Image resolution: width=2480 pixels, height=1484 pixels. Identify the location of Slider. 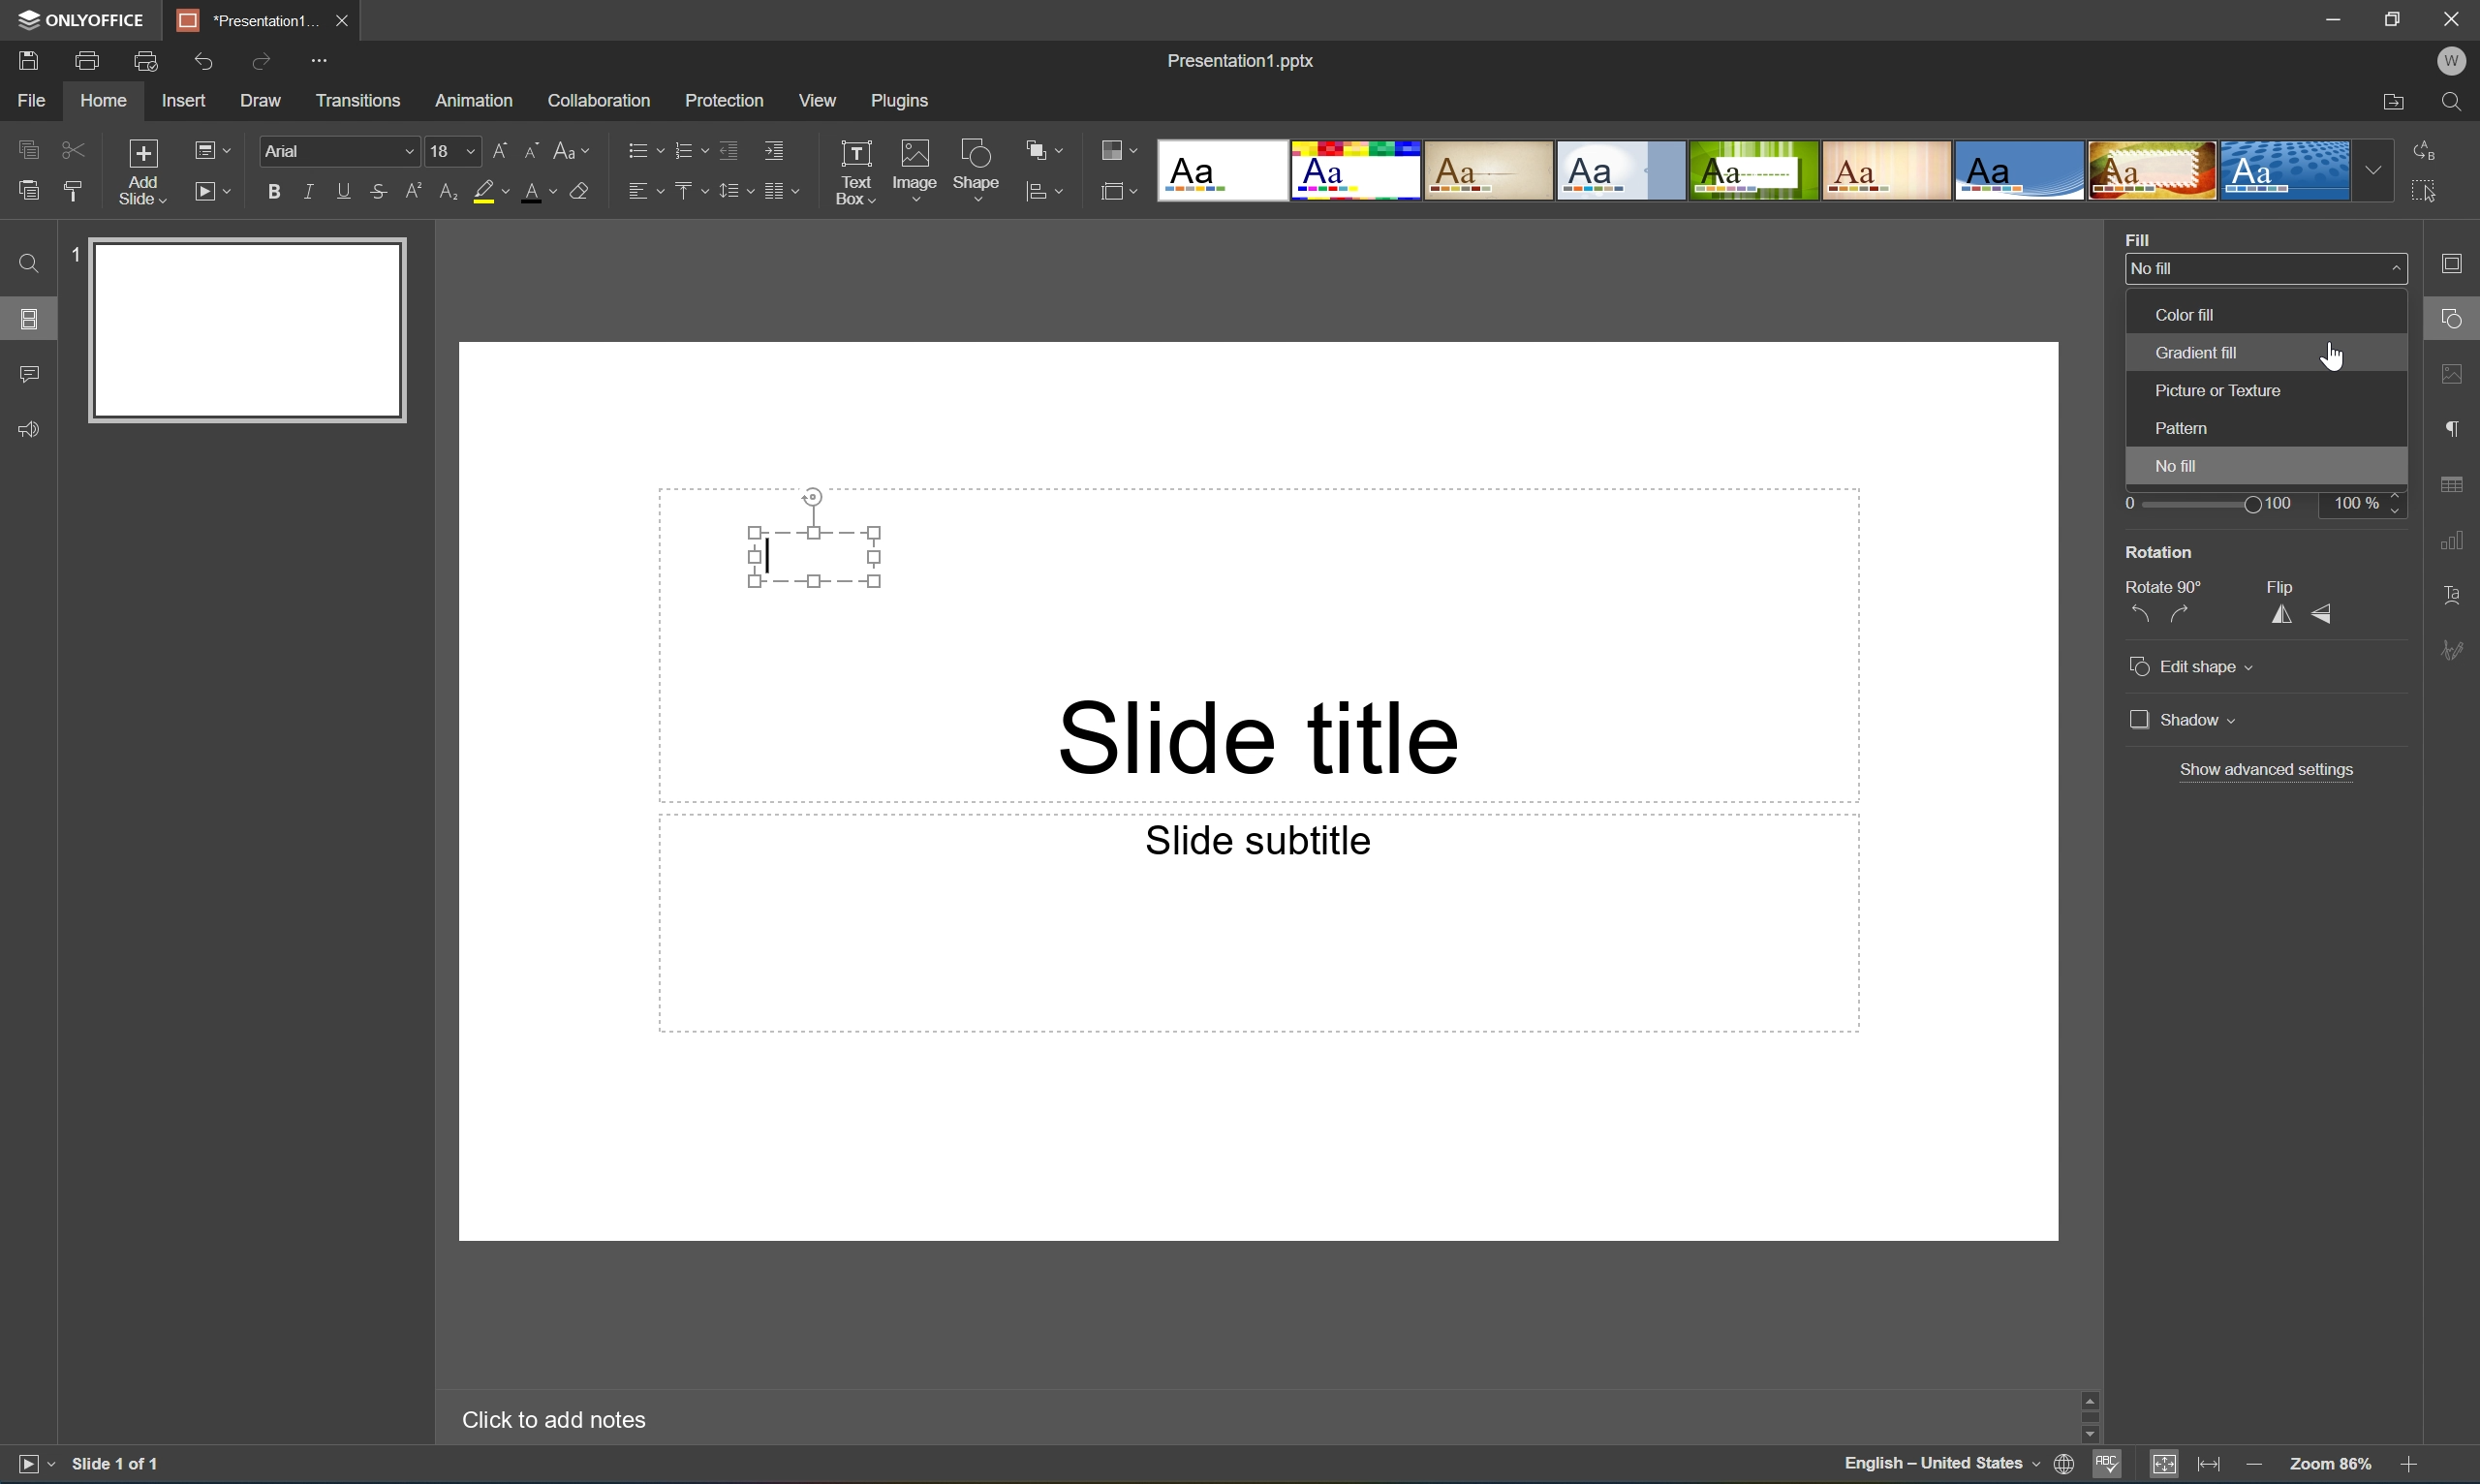
(2209, 504).